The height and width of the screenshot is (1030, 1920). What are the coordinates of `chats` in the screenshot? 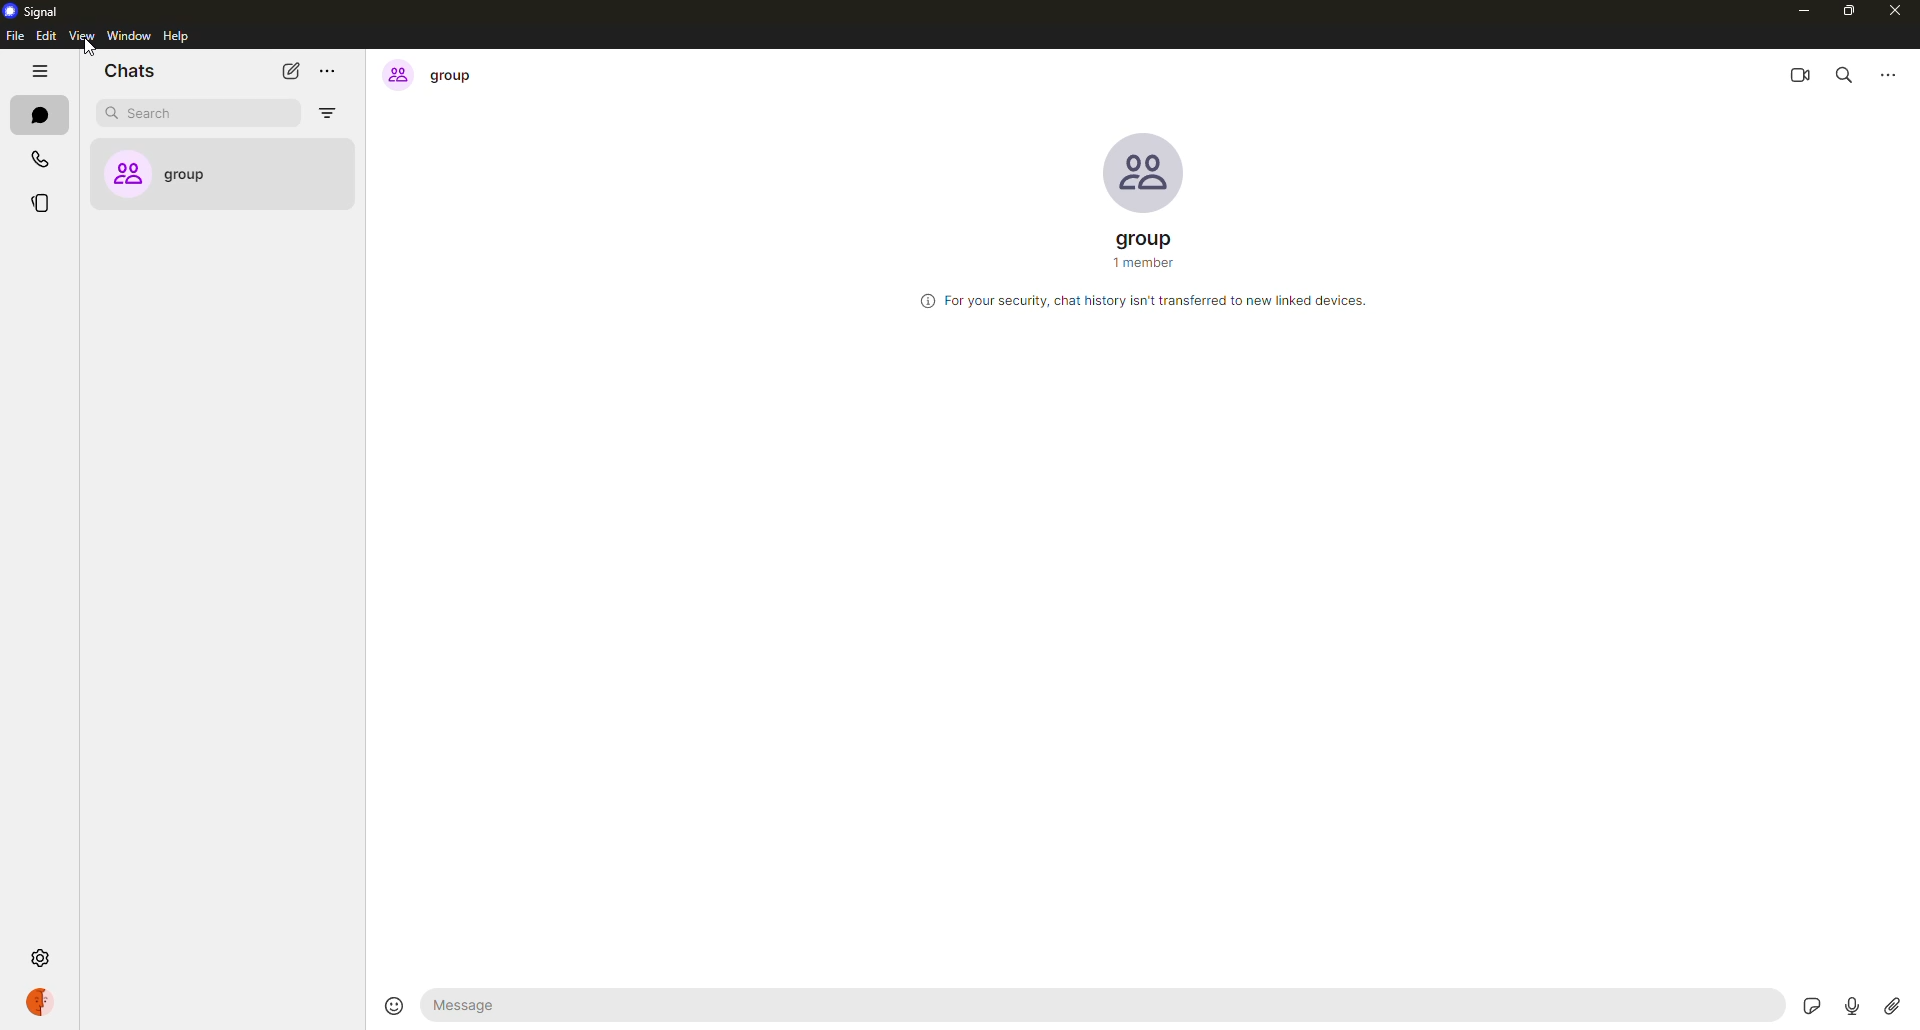 It's located at (136, 71).